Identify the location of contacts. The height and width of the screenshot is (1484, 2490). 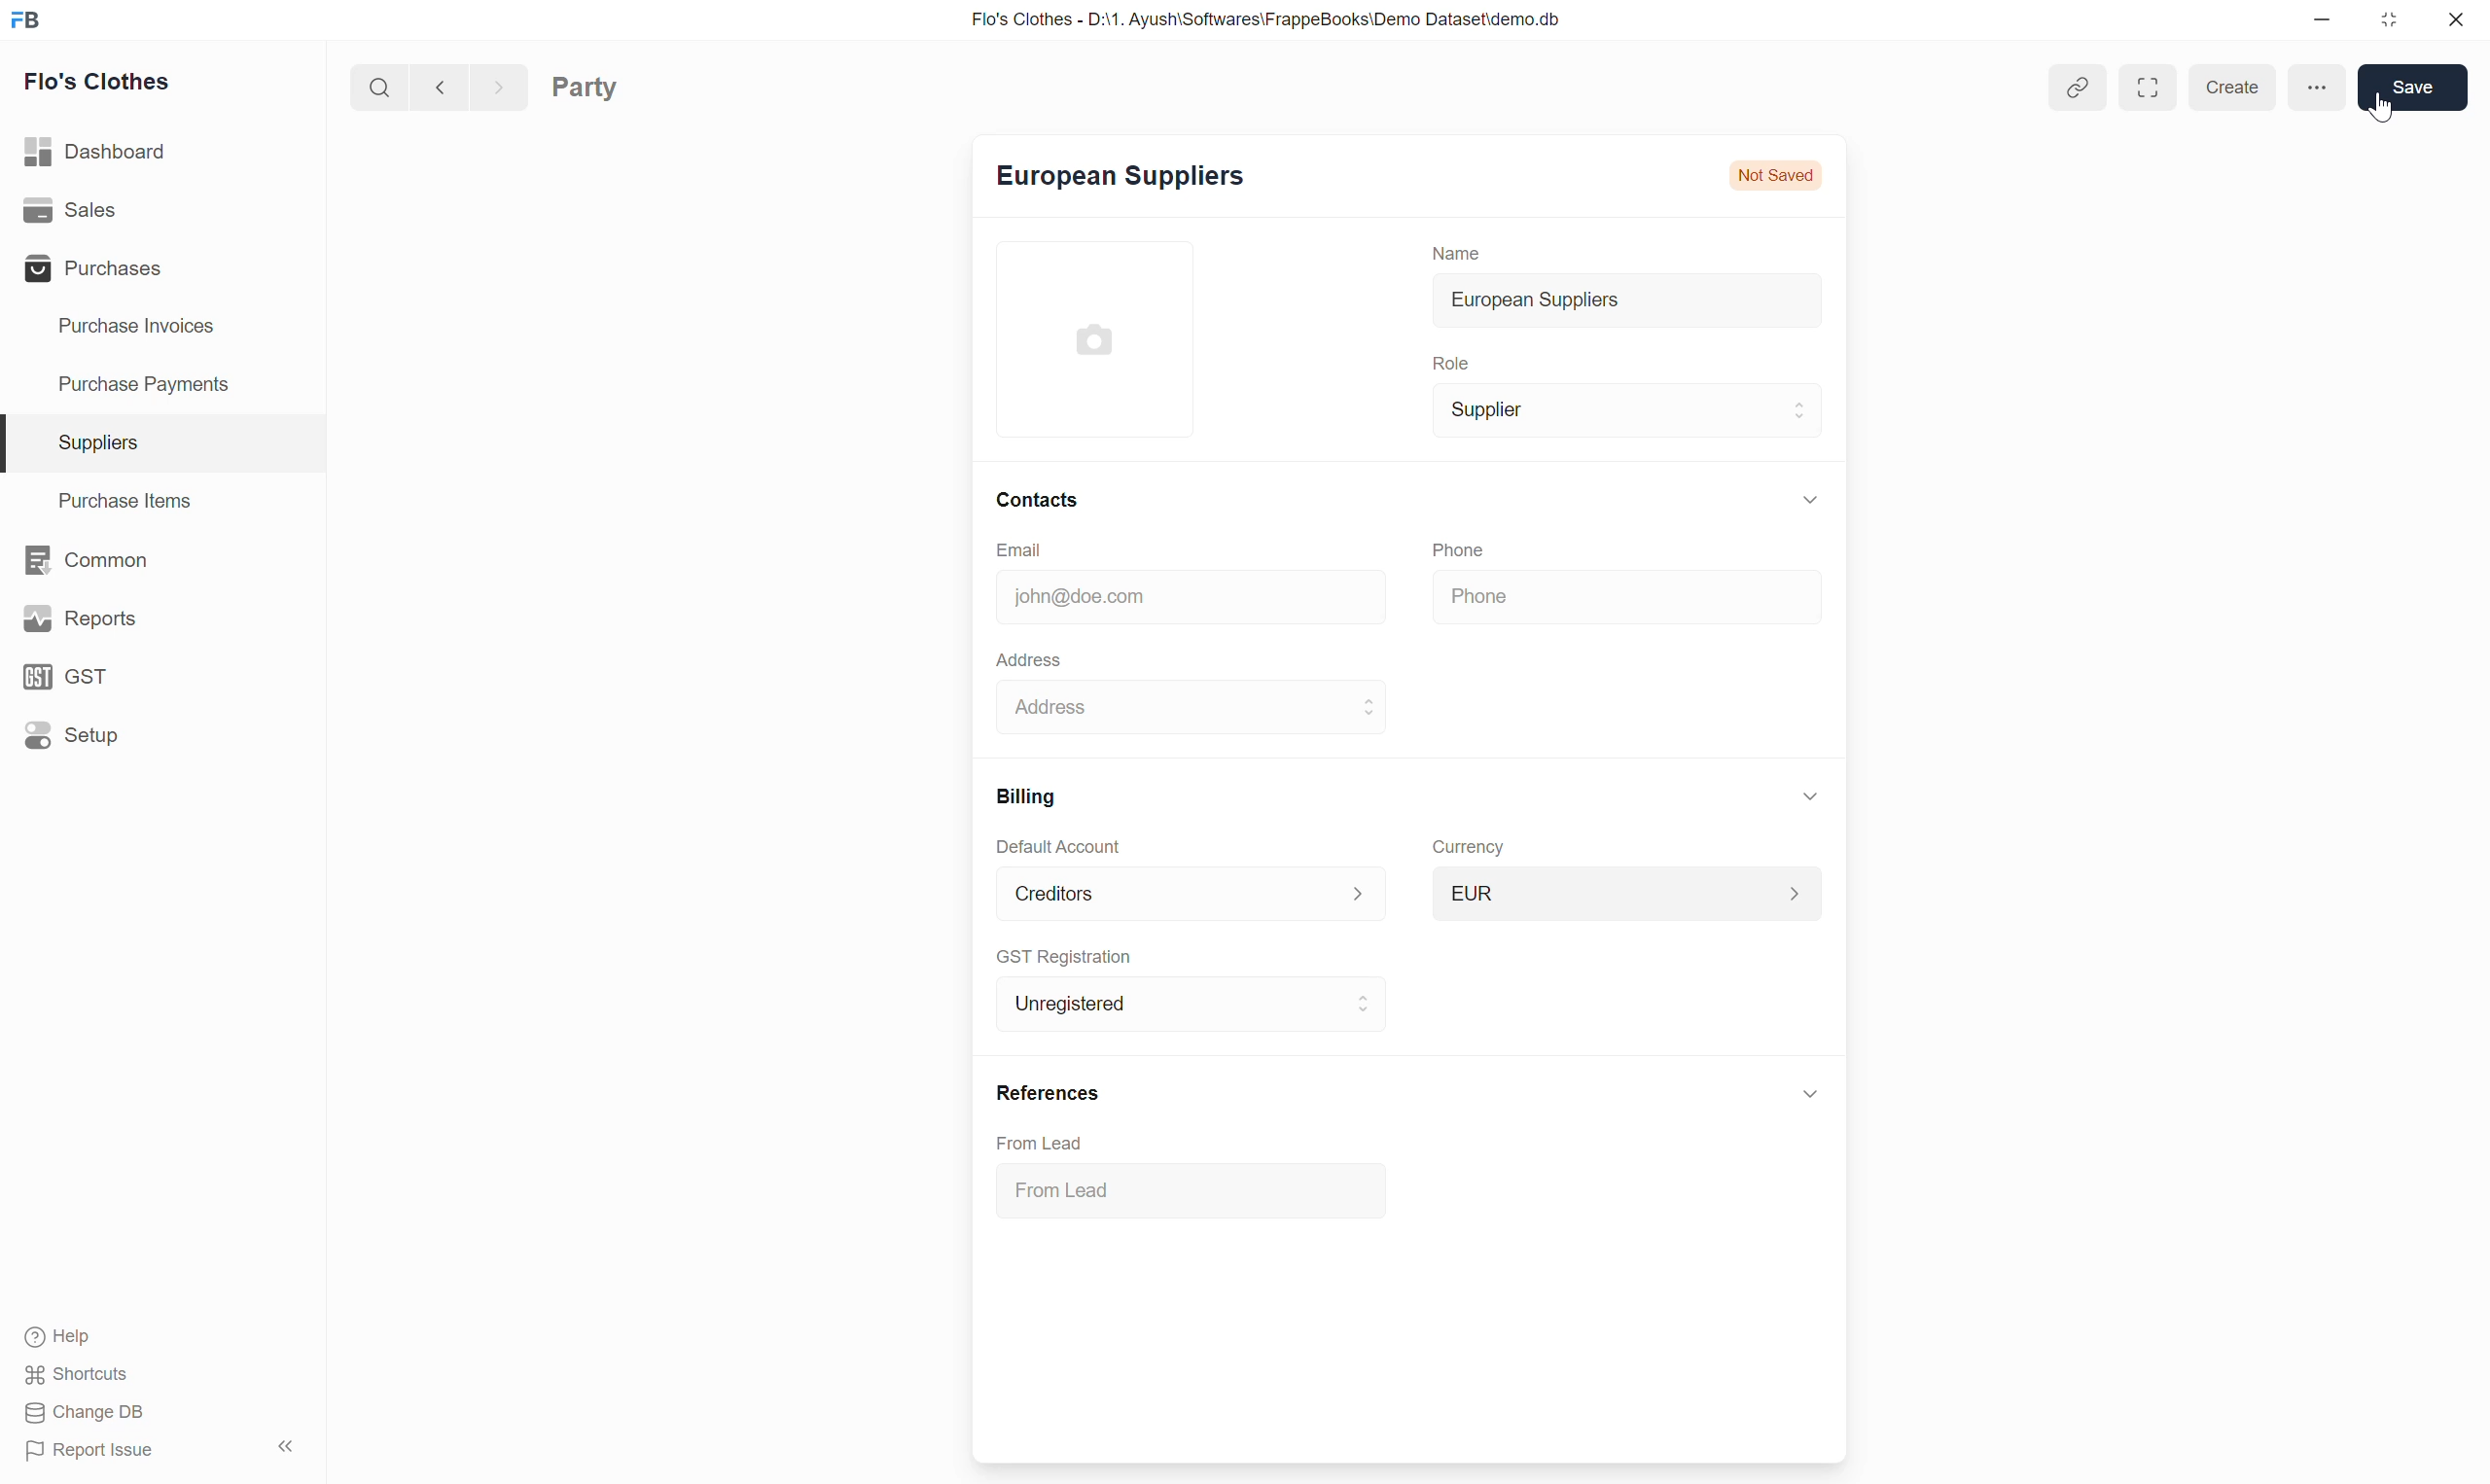
(1037, 497).